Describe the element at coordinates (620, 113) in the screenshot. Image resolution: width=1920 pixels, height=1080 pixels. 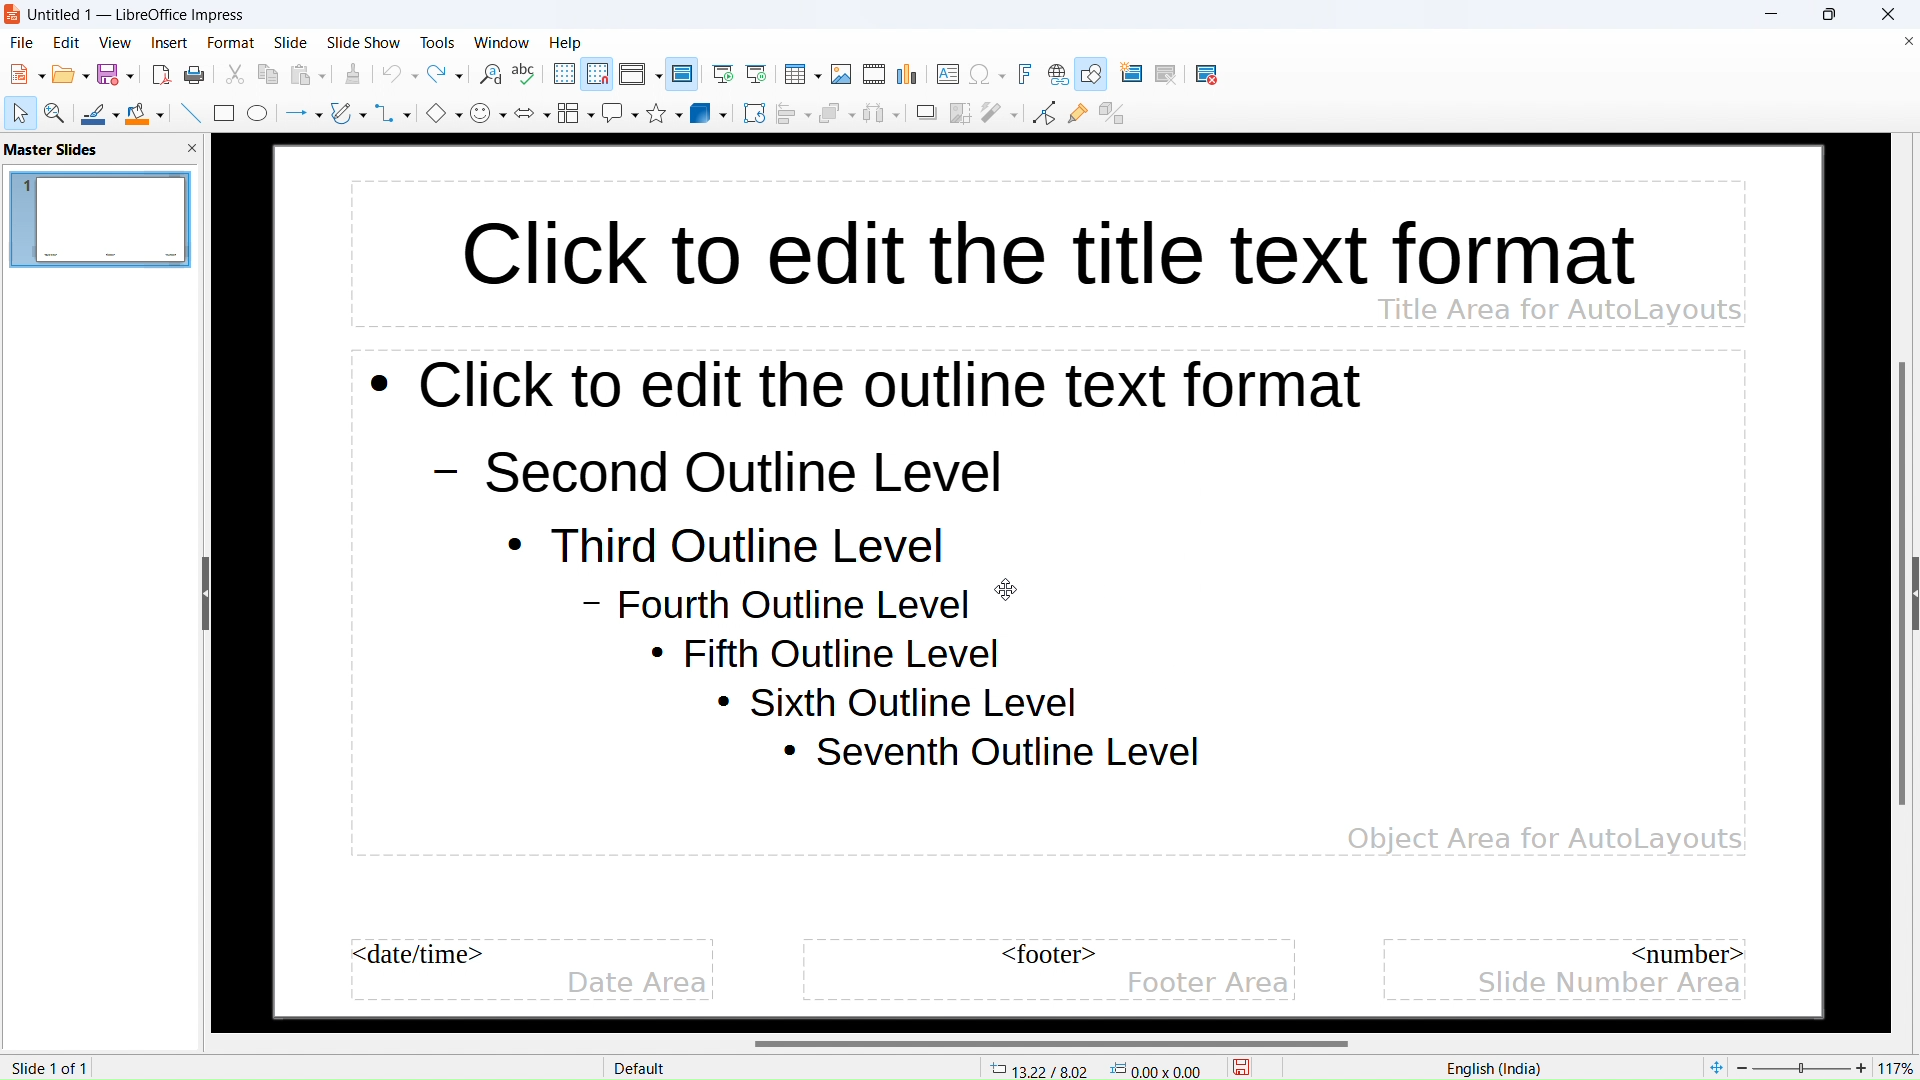
I see `callout shapes` at that location.